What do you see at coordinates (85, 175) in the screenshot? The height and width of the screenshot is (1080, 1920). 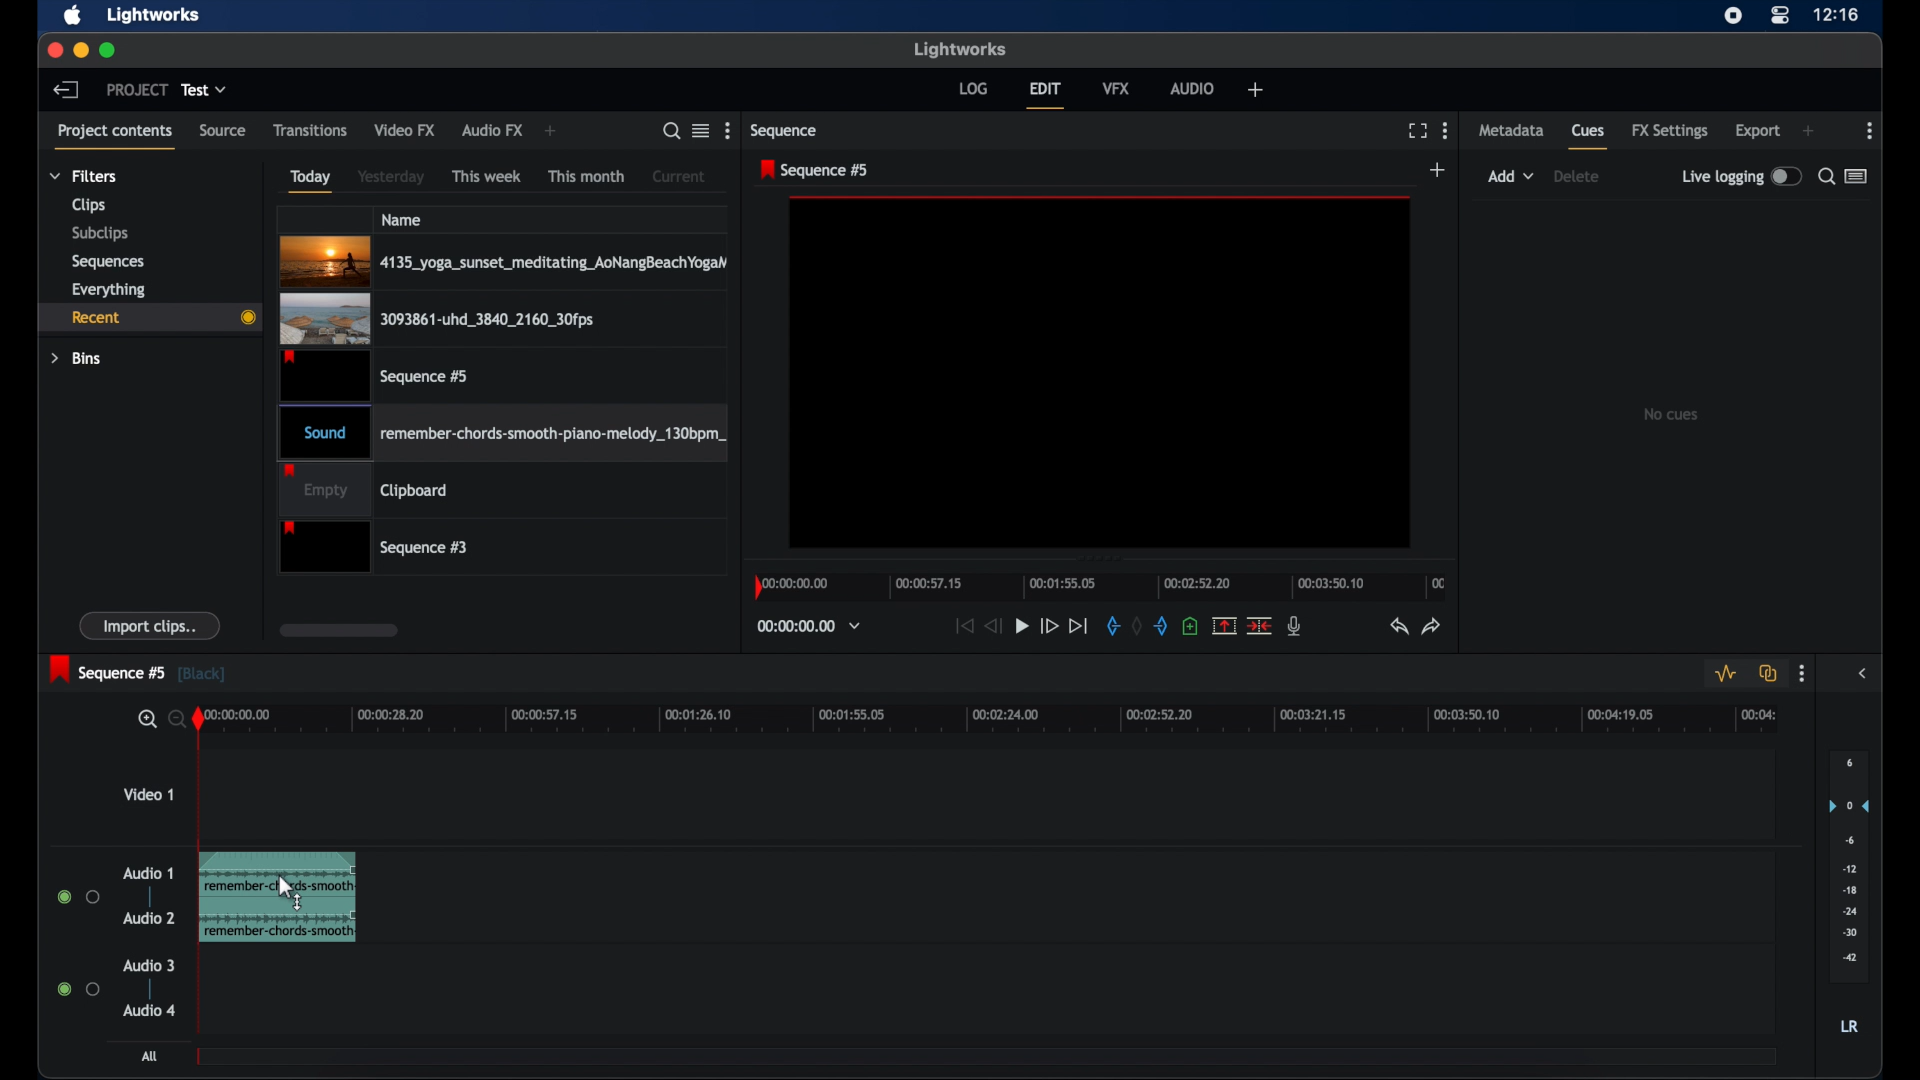 I see `filters` at bounding box center [85, 175].